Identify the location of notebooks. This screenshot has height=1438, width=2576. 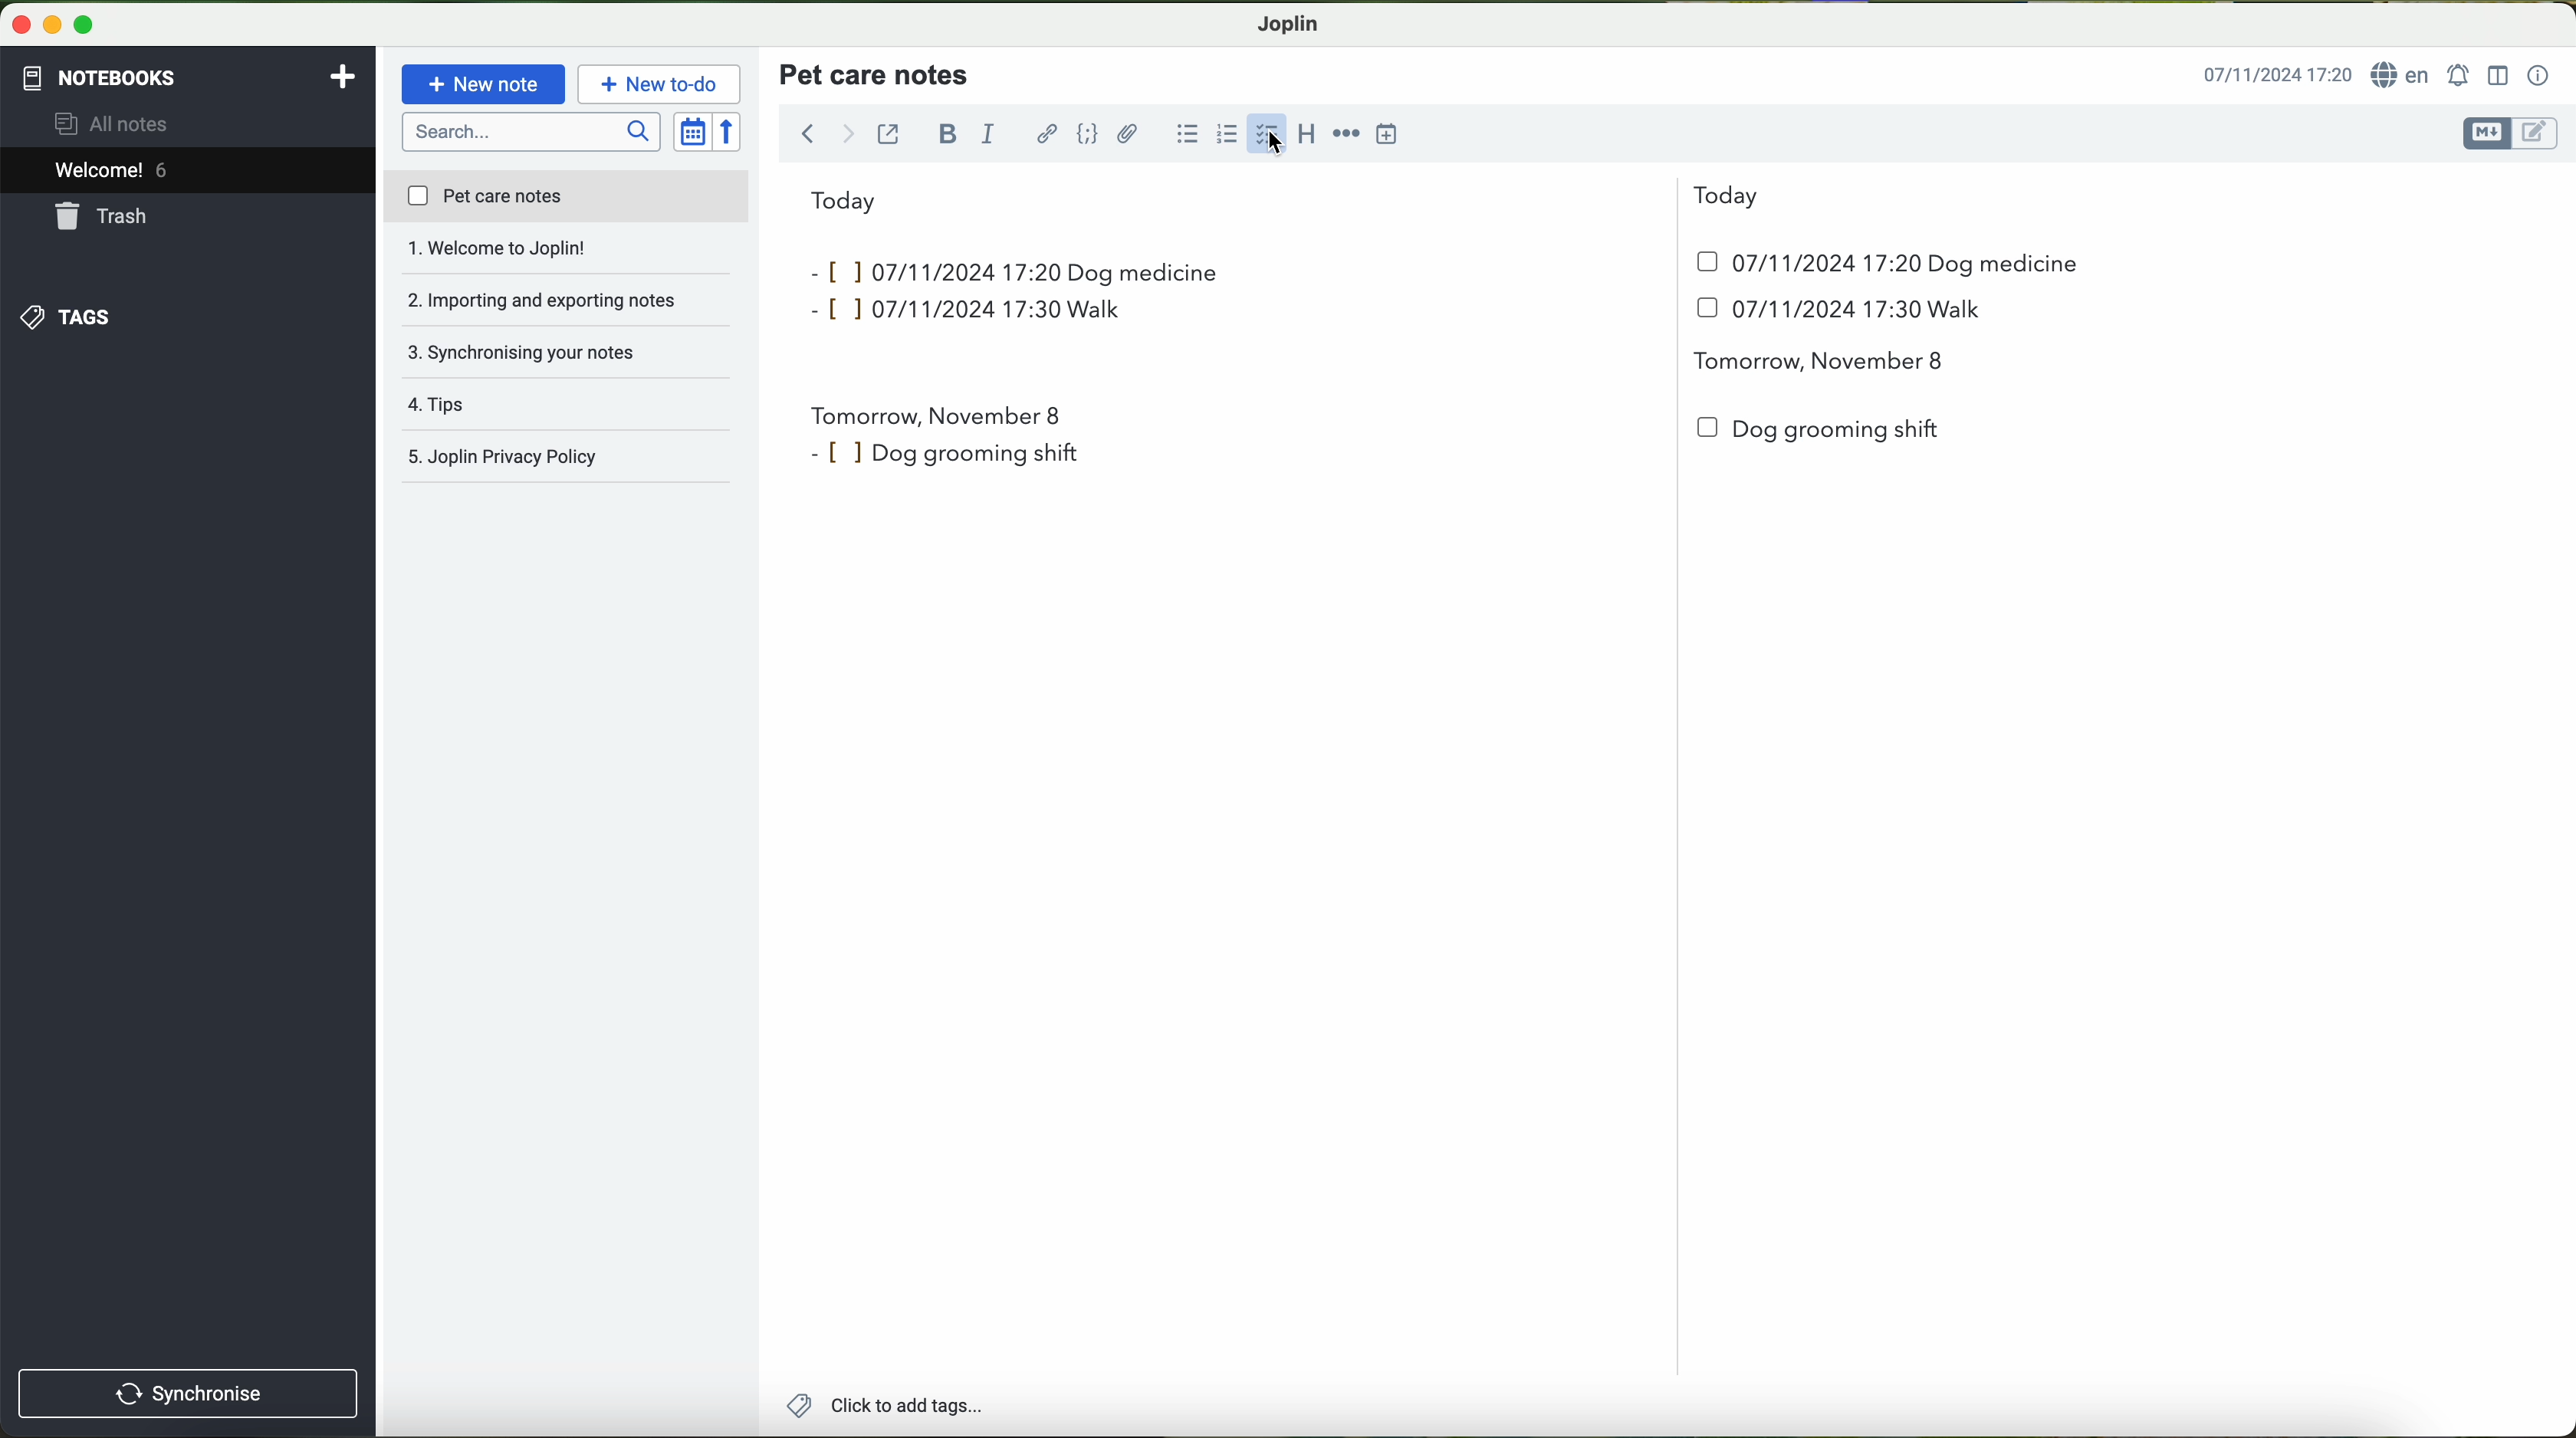
(97, 74).